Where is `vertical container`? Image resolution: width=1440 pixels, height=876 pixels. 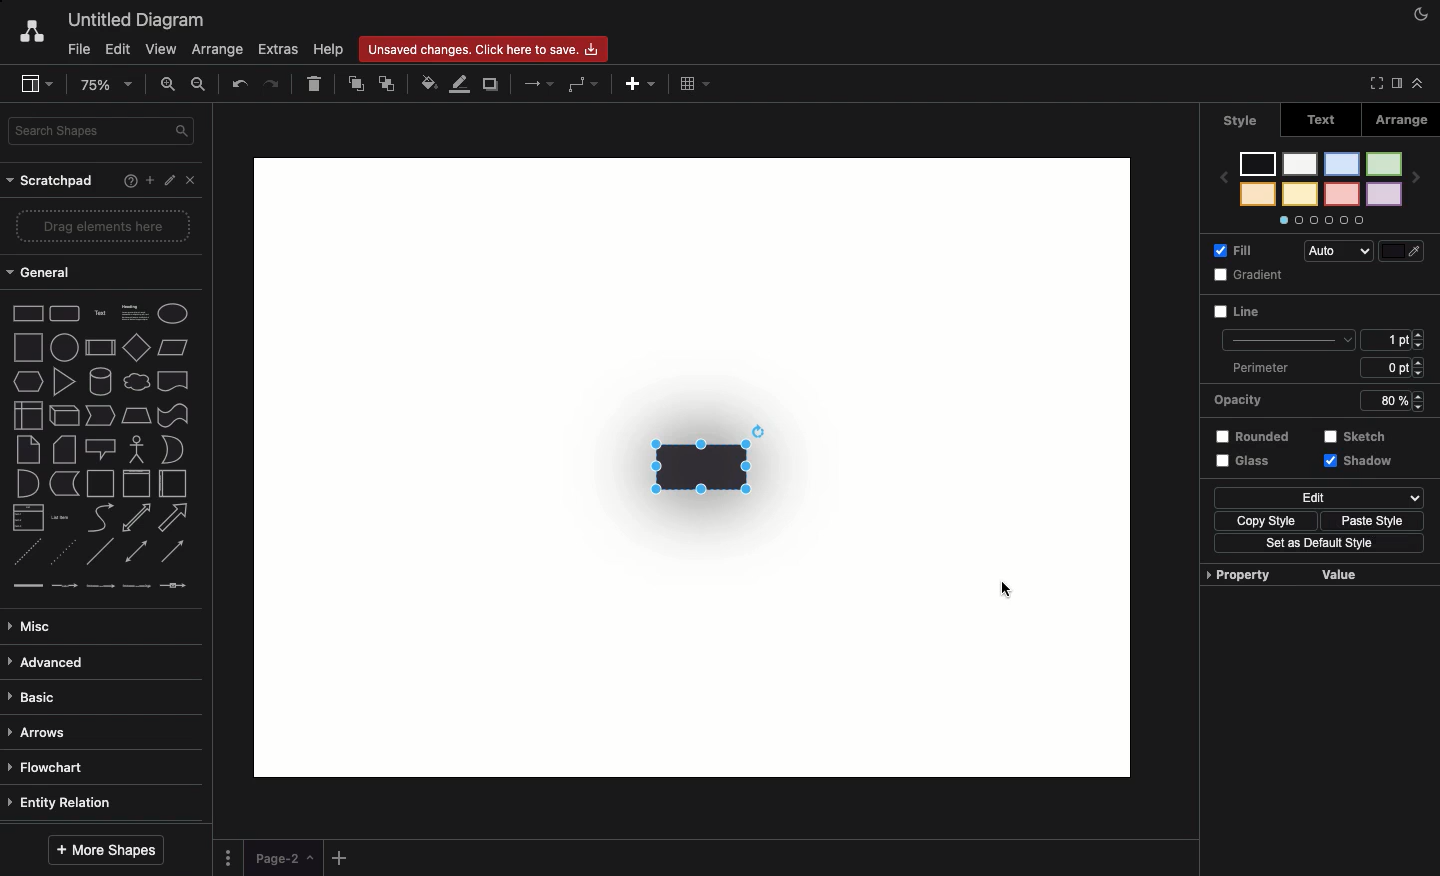
vertical container is located at coordinates (135, 485).